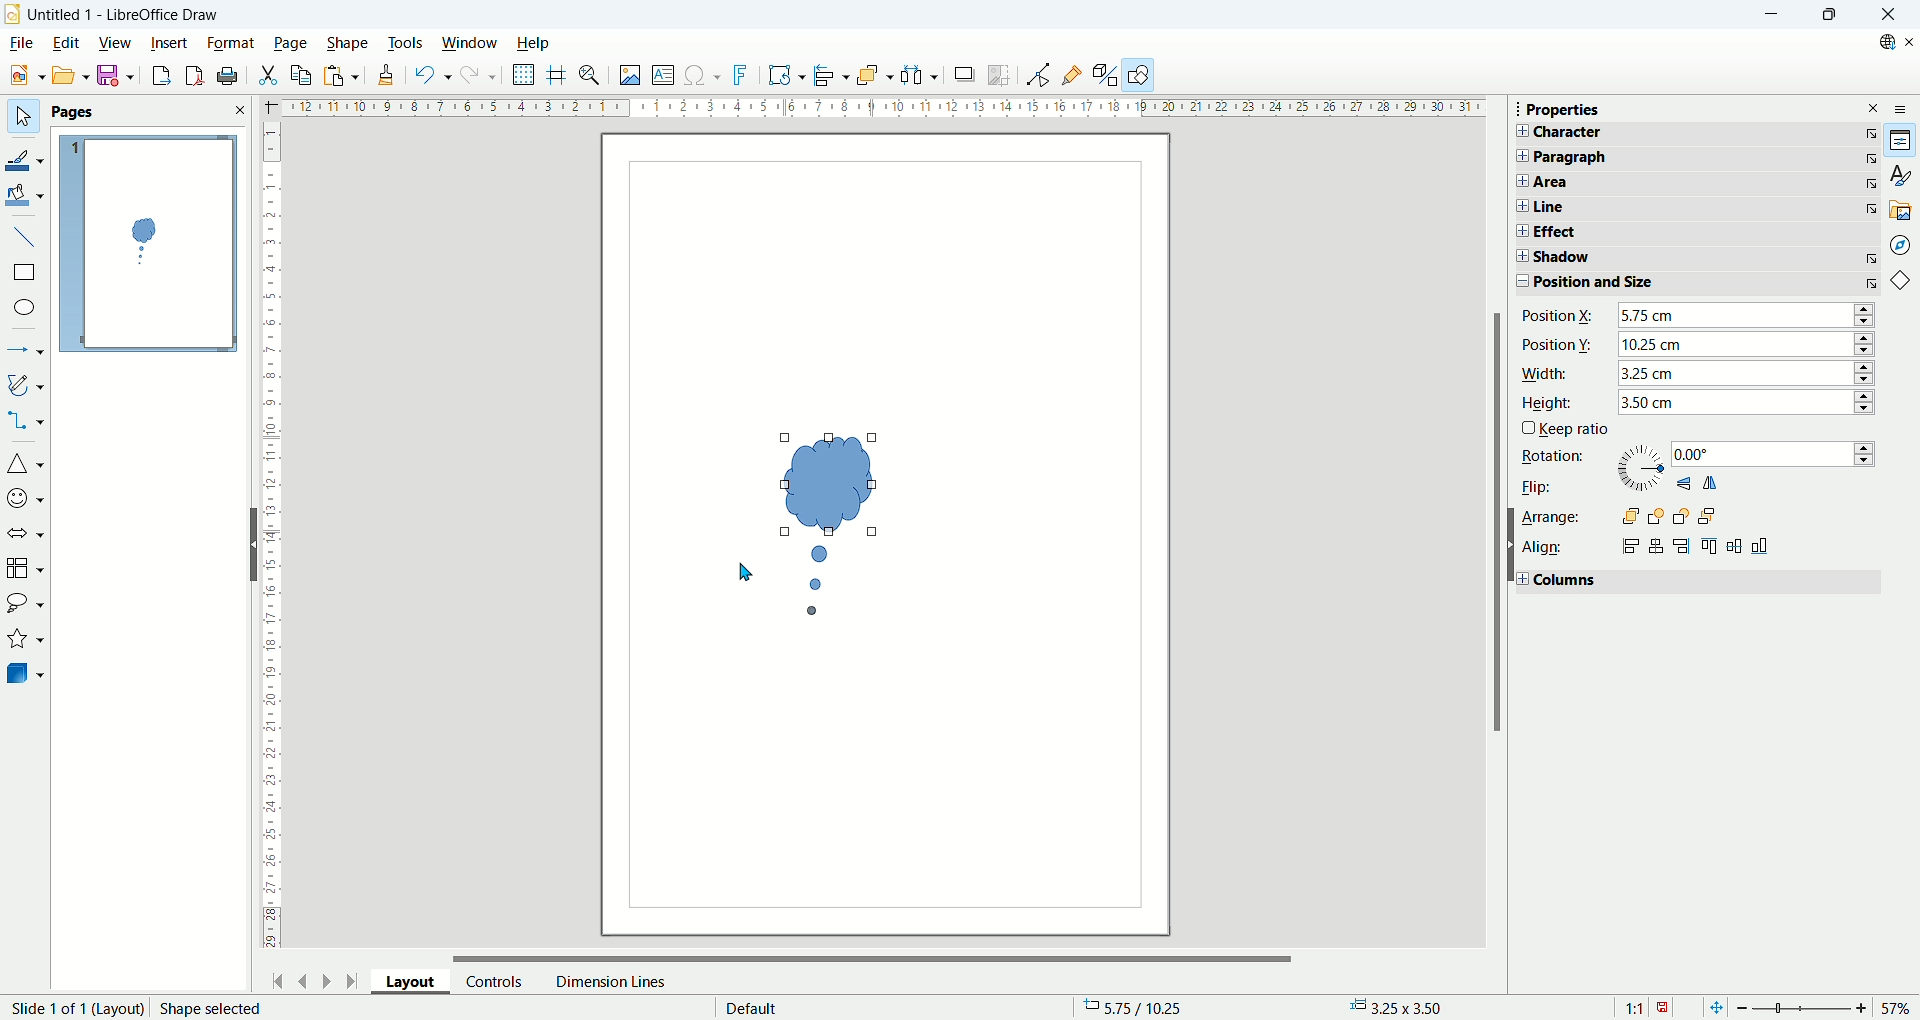 The width and height of the screenshot is (1920, 1020). Describe the element at coordinates (1736, 544) in the screenshot. I see `Center` at that location.